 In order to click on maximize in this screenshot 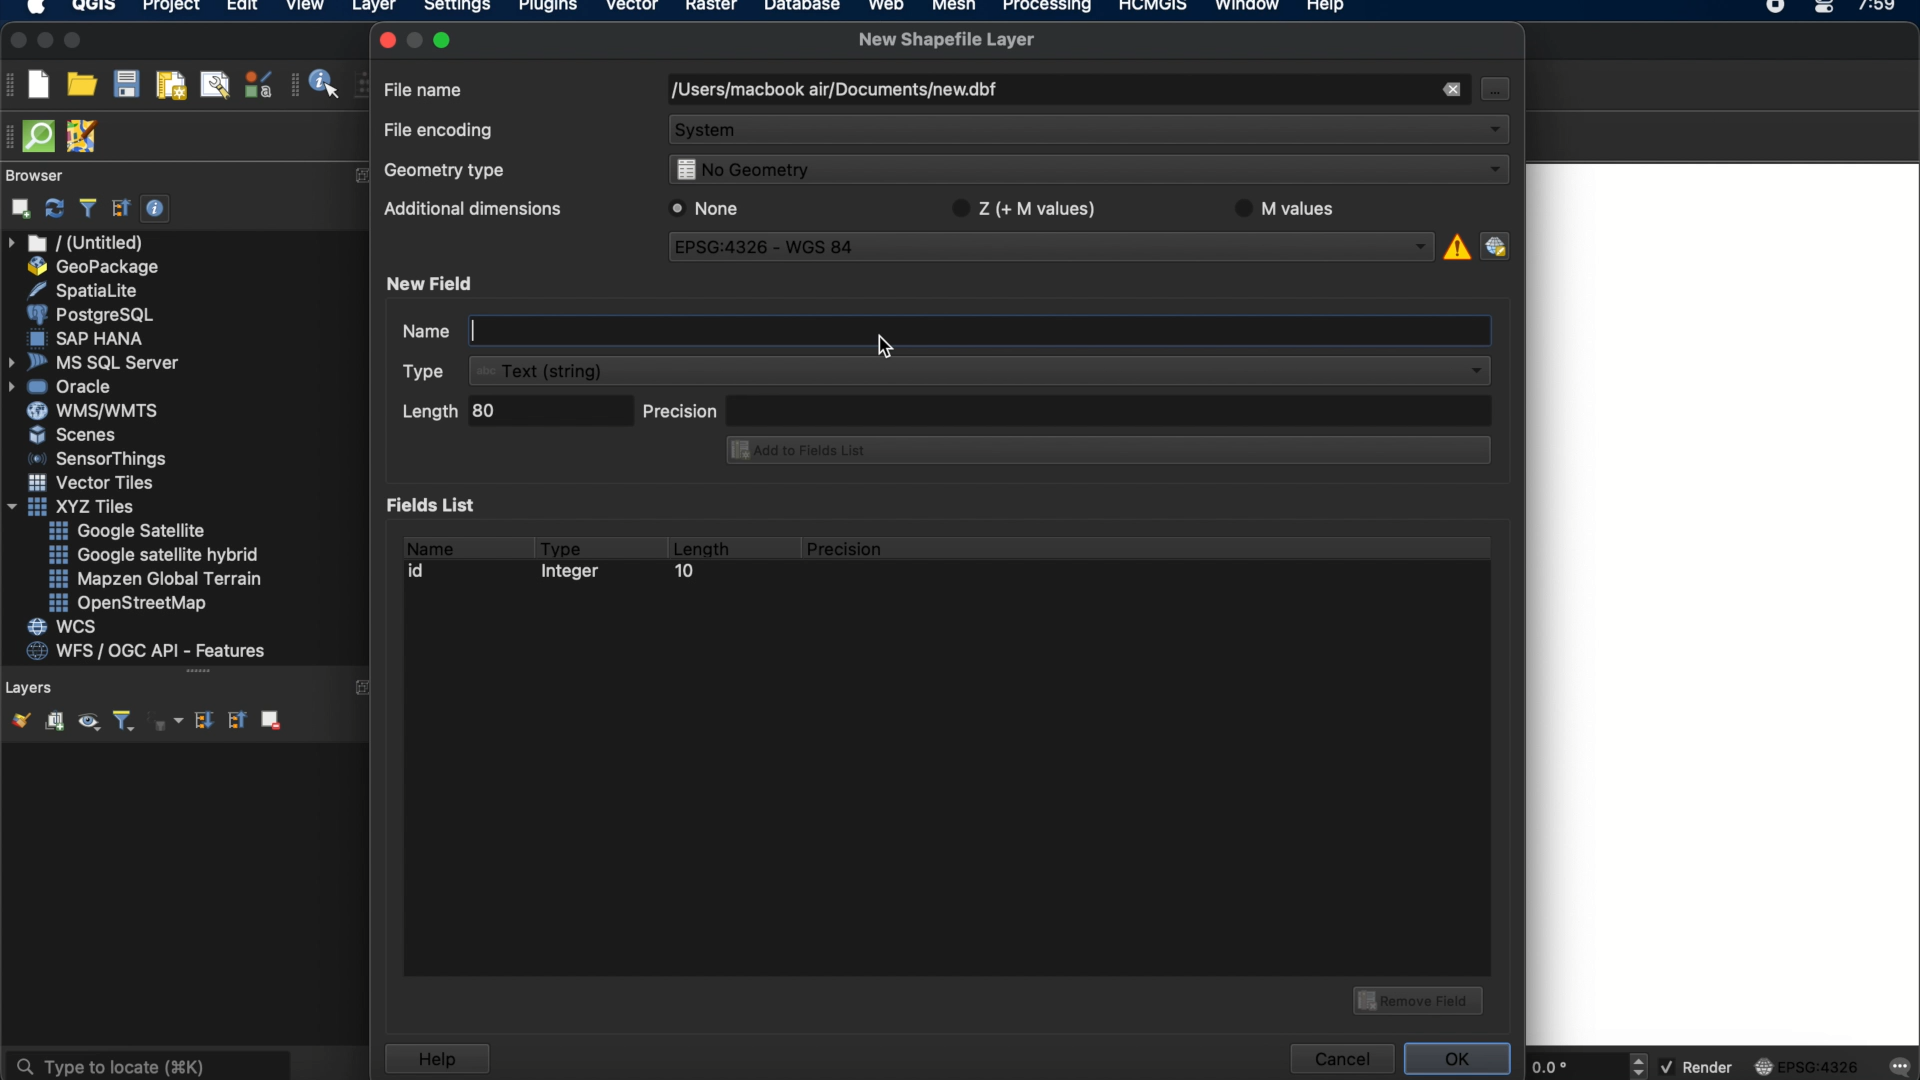, I will do `click(74, 42)`.